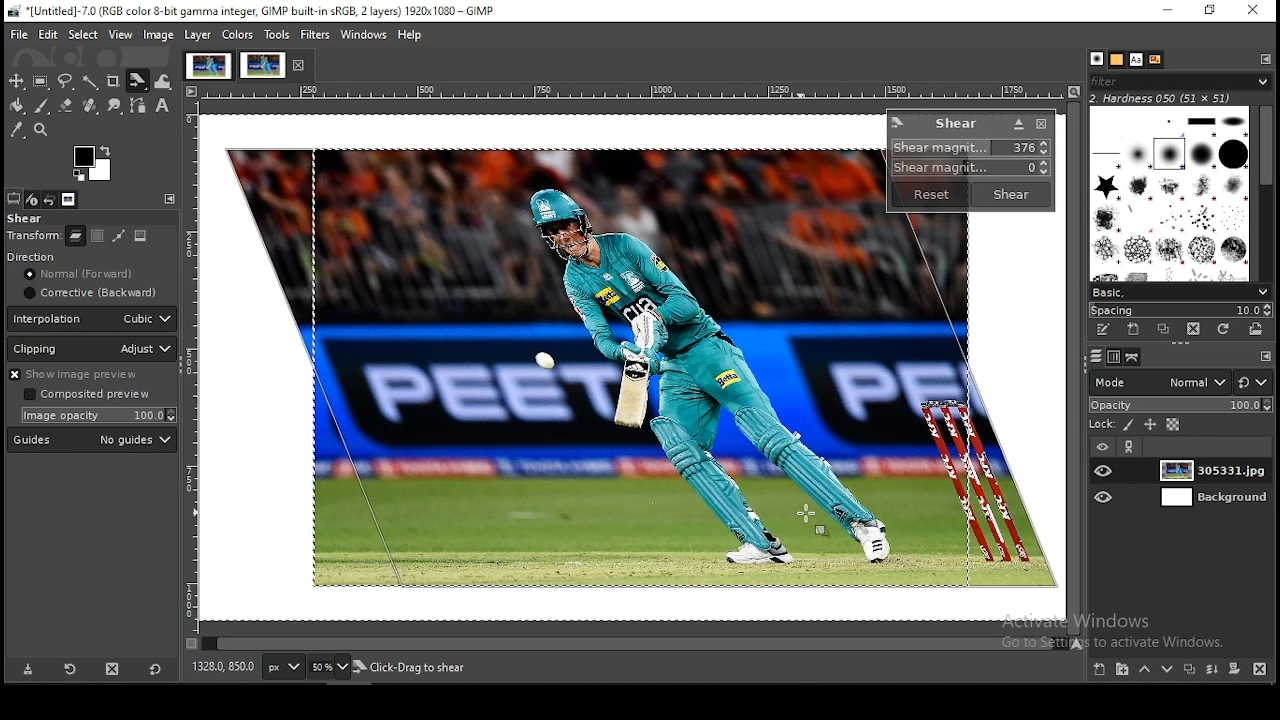  What do you see at coordinates (600, 372) in the screenshot?
I see `image` at bounding box center [600, 372].